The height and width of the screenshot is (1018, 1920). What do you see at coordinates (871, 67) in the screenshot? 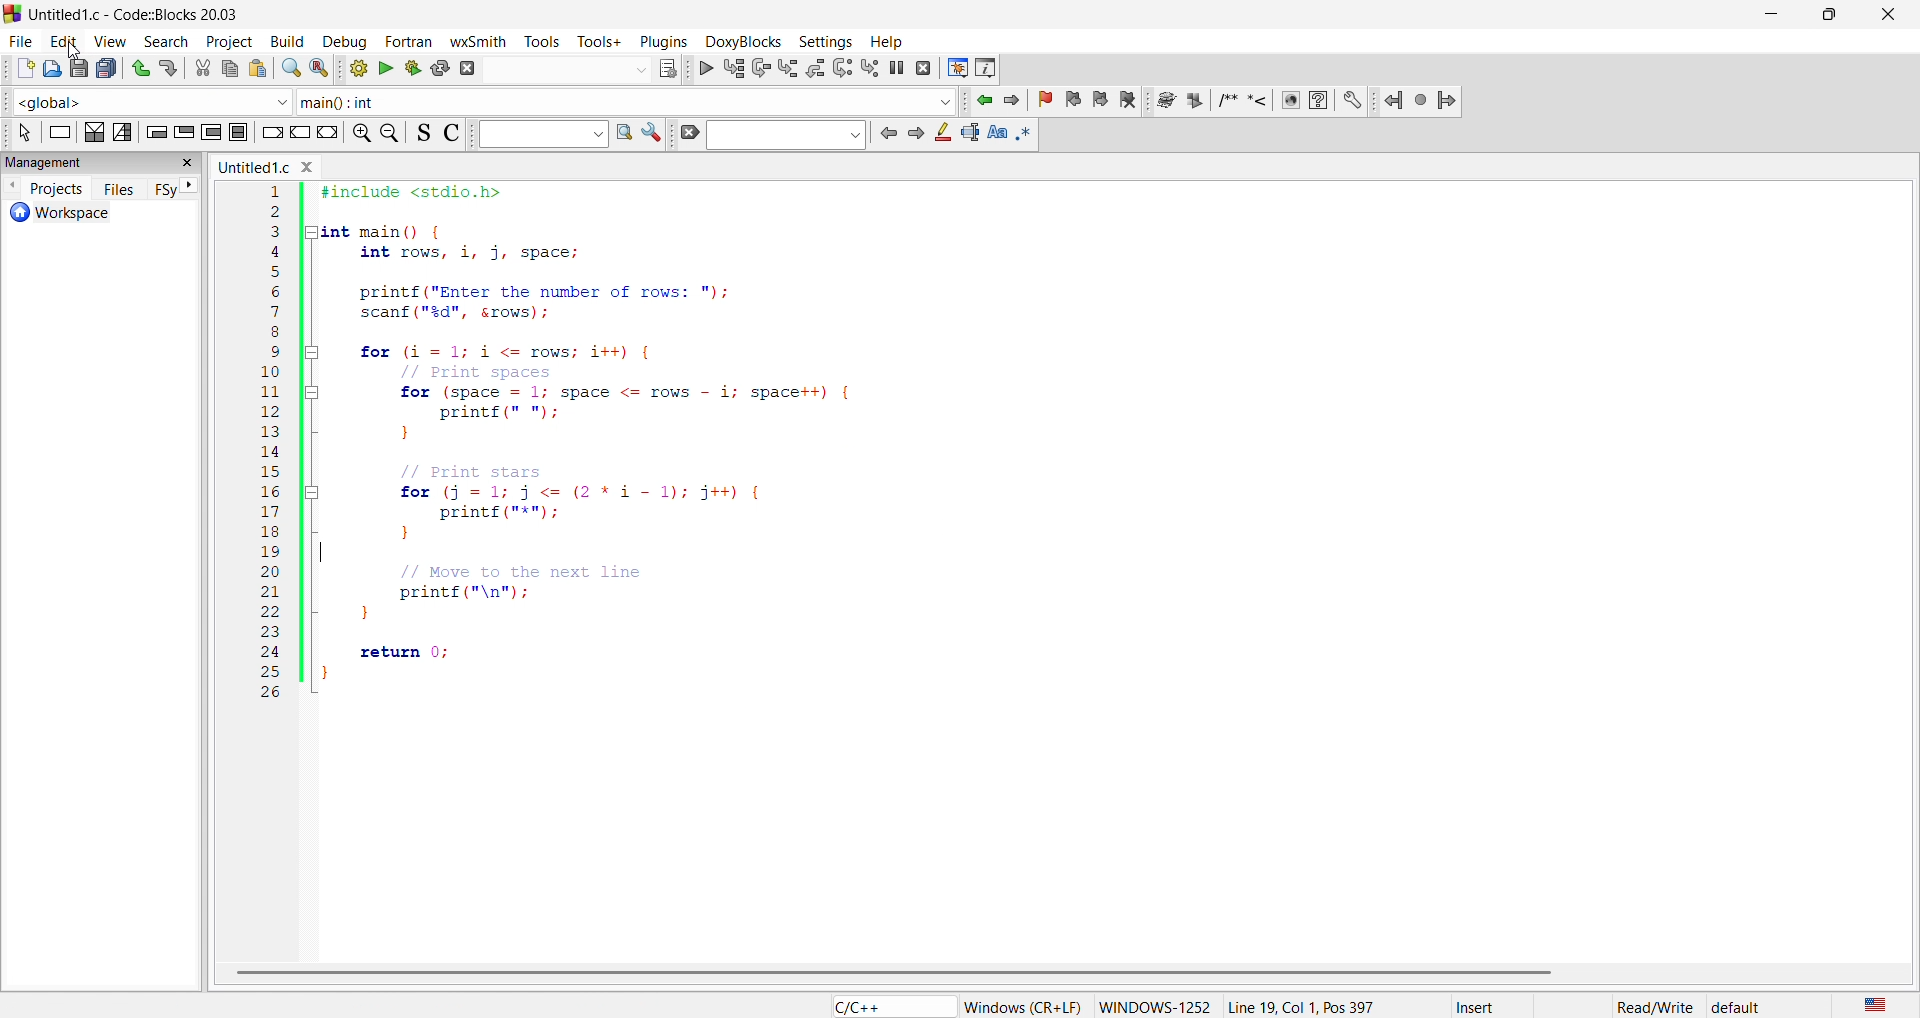
I see `step into instructions` at bounding box center [871, 67].